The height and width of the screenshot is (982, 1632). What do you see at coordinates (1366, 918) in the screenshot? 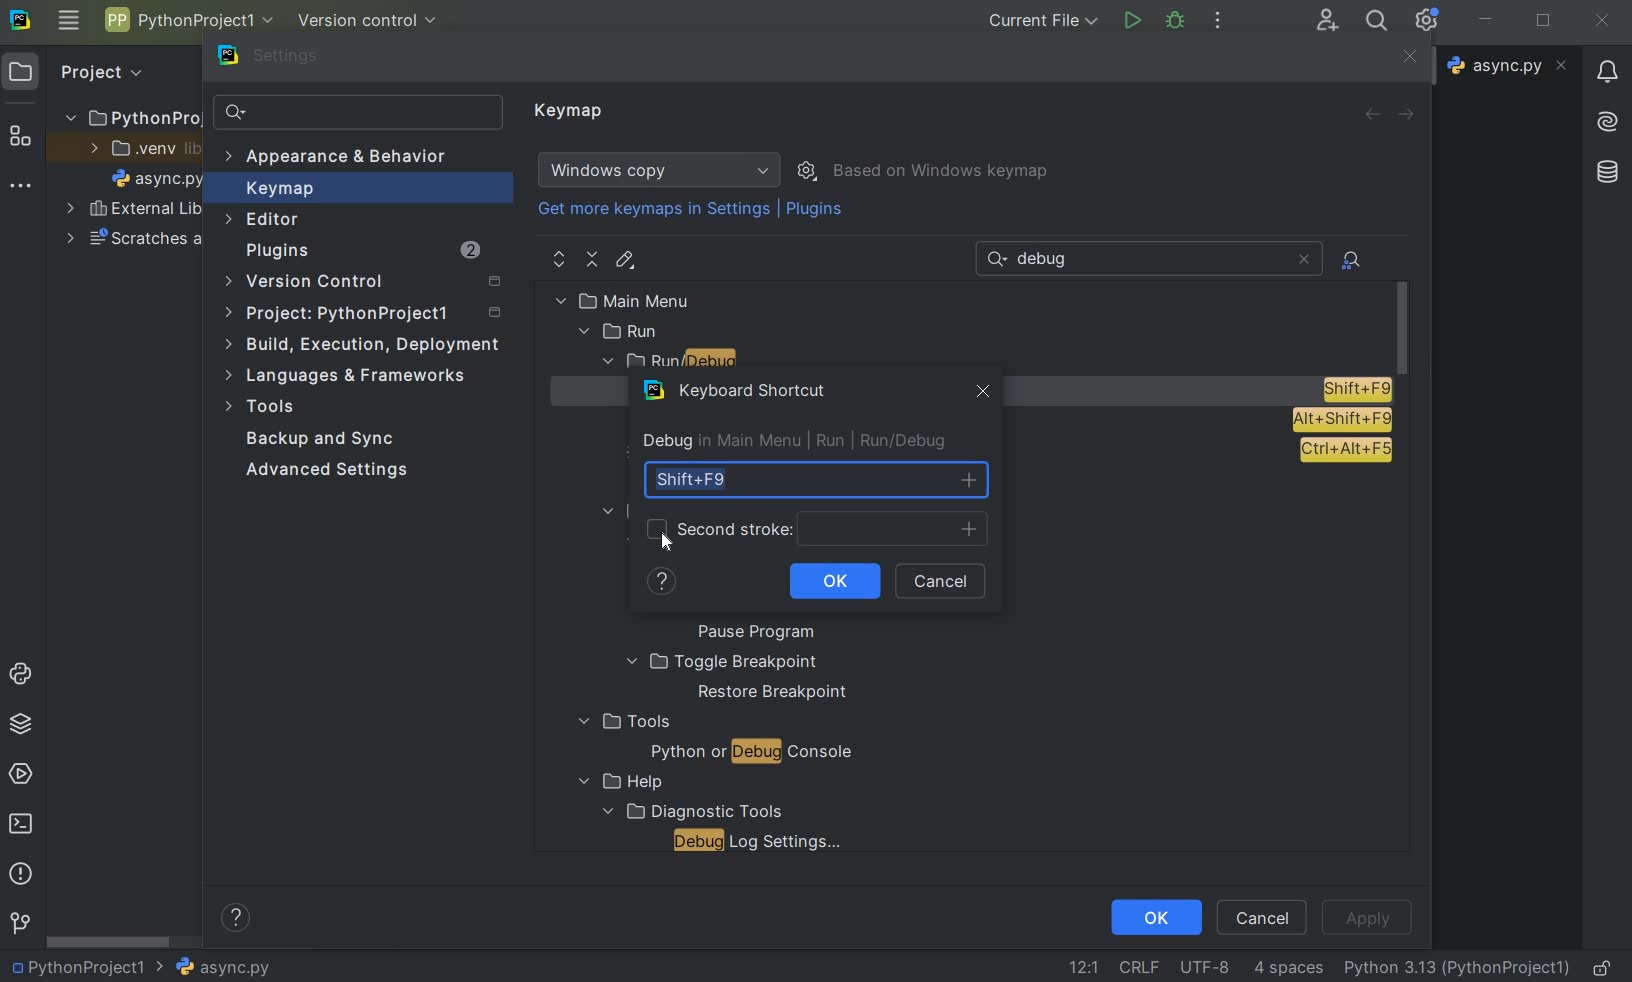
I see `apply` at bounding box center [1366, 918].